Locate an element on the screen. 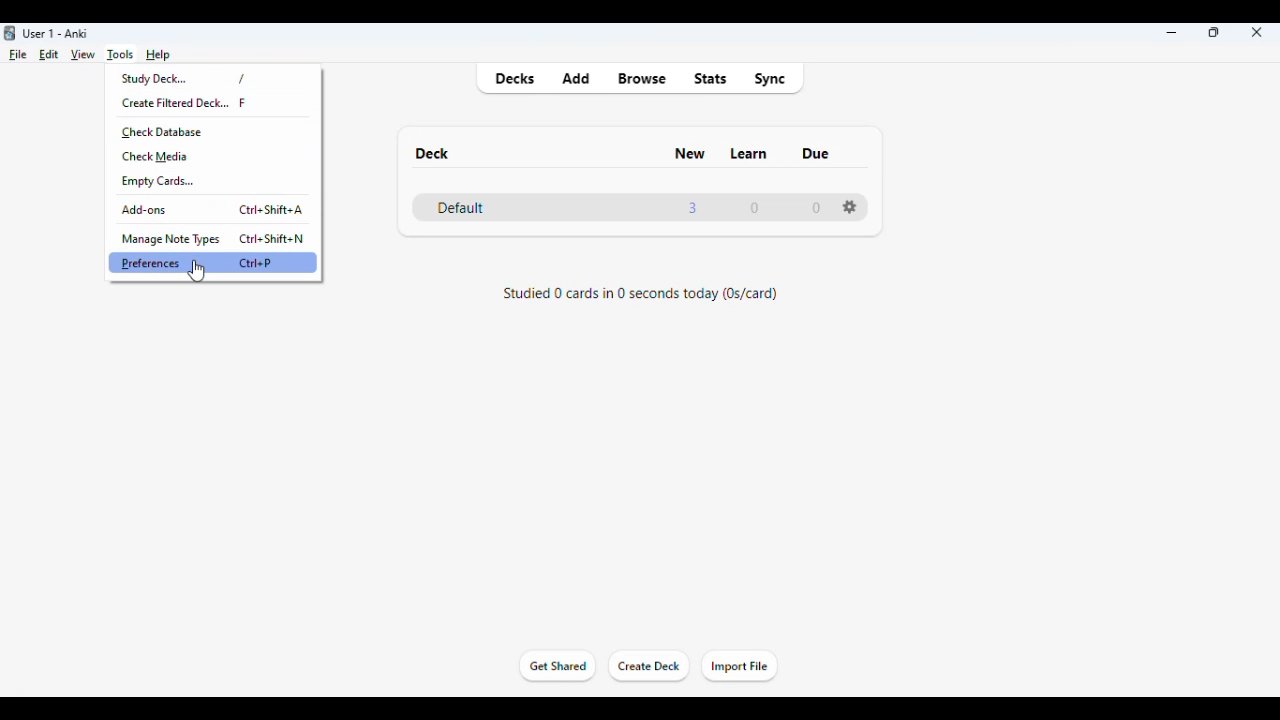 This screenshot has height=720, width=1280. cursor is located at coordinates (197, 271).